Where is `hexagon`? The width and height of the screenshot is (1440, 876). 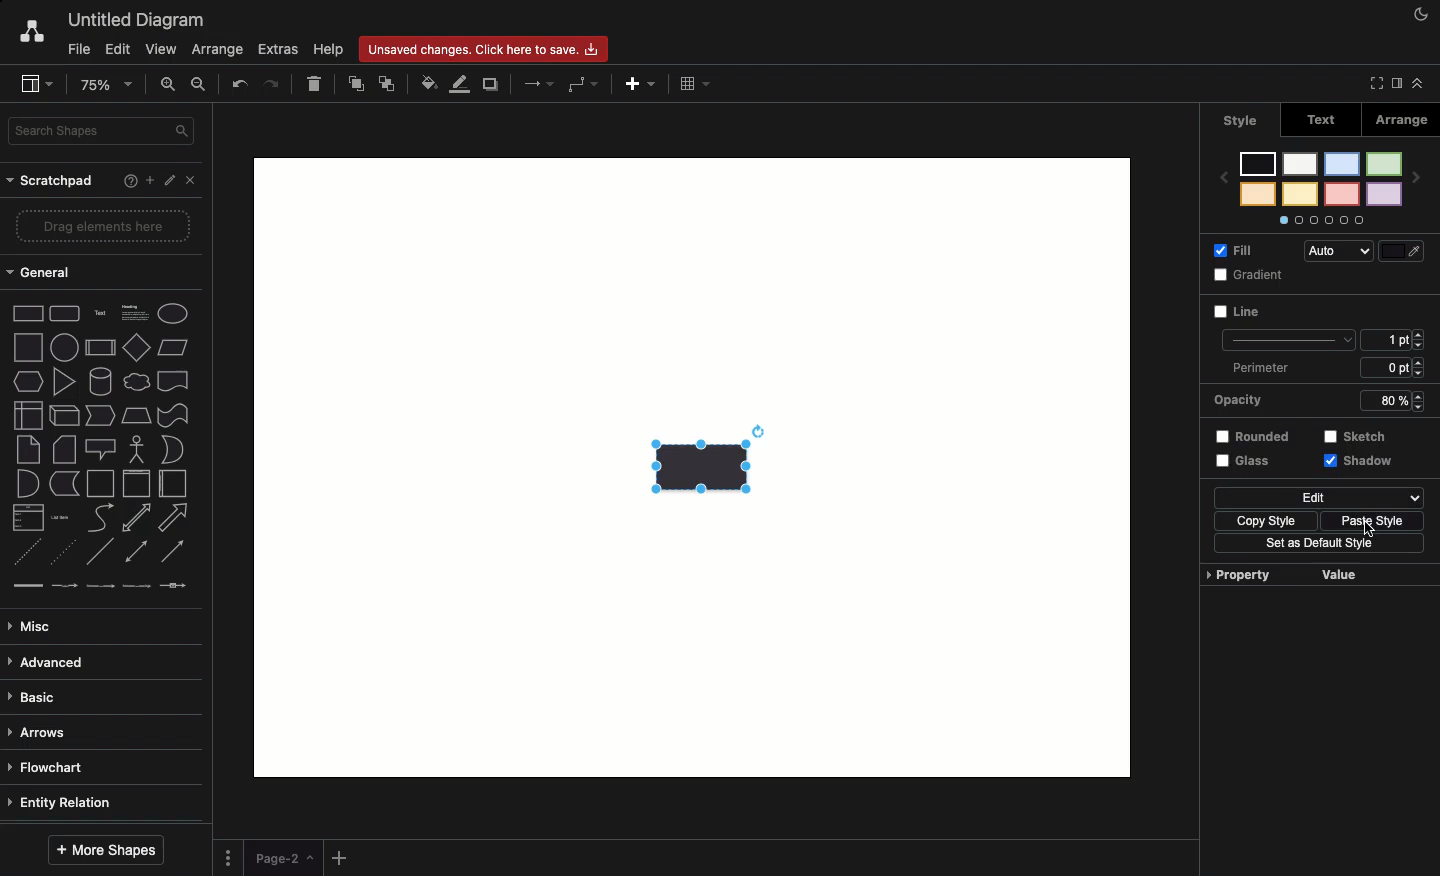 hexagon is located at coordinates (25, 381).